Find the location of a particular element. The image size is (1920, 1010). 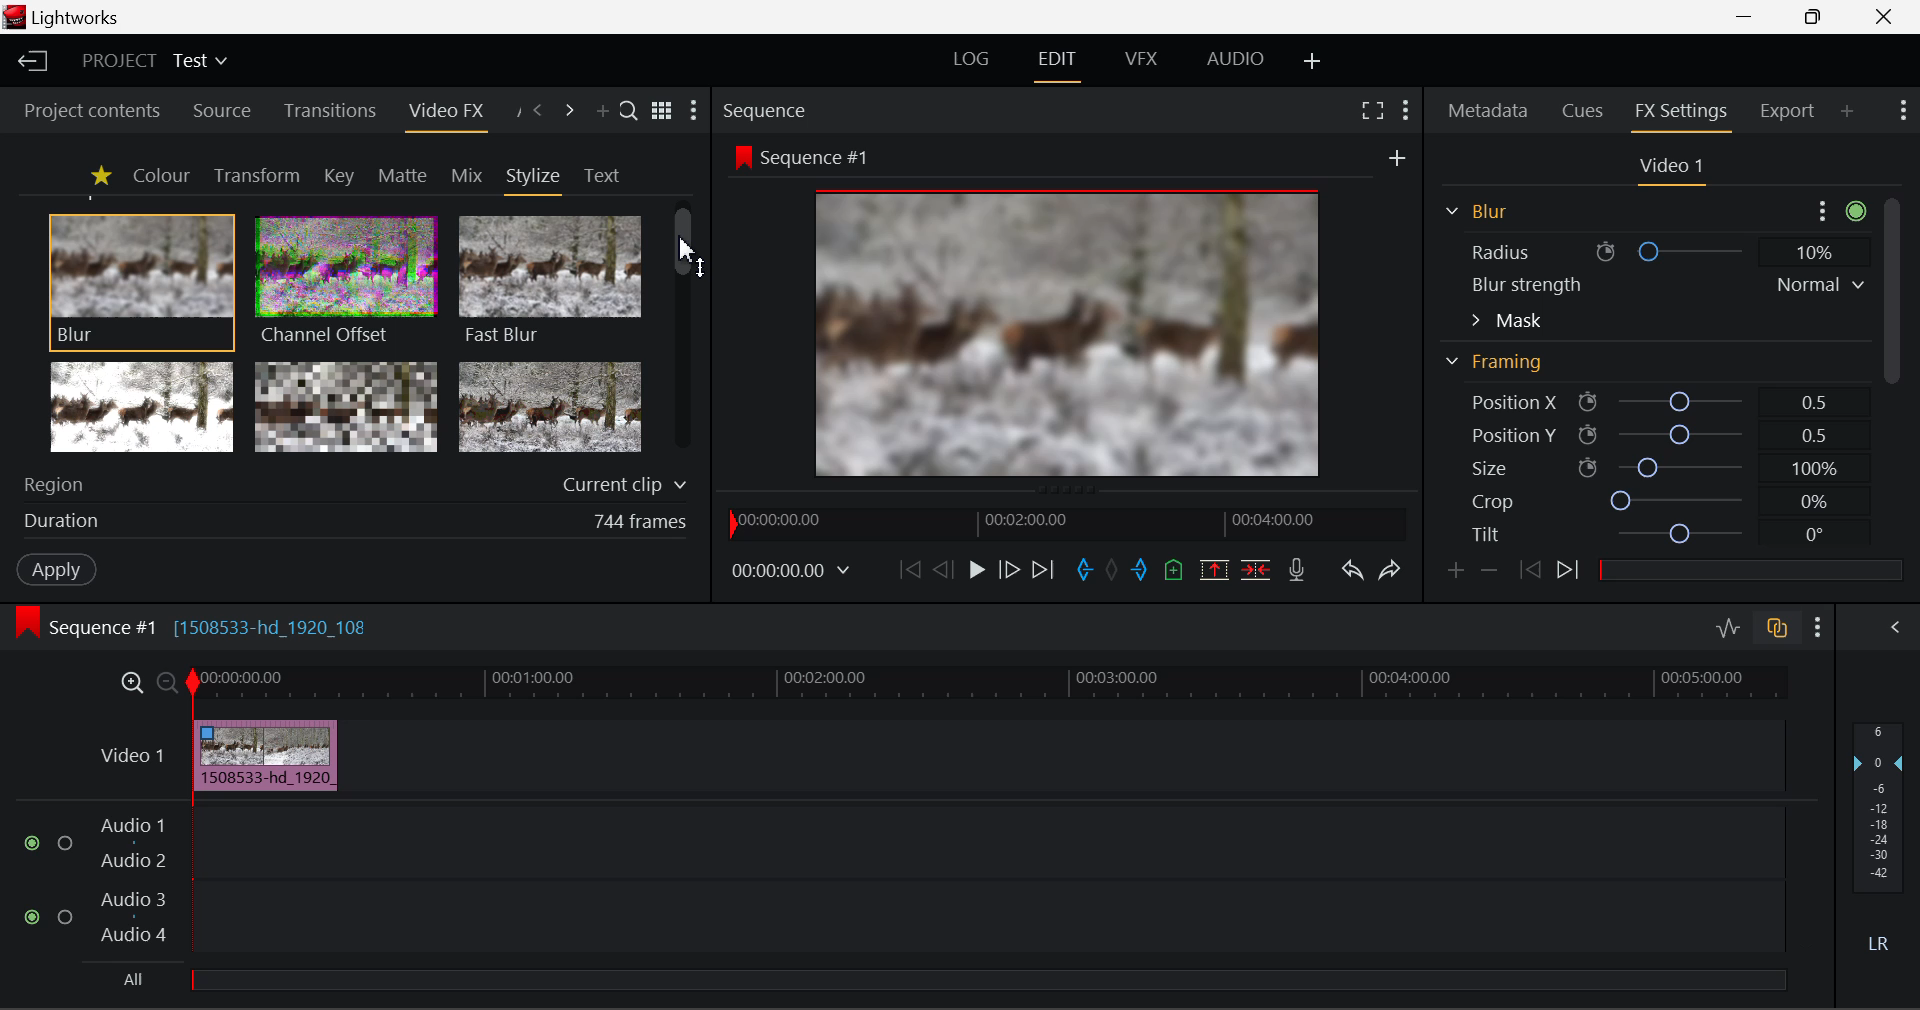

Matte is located at coordinates (403, 175).